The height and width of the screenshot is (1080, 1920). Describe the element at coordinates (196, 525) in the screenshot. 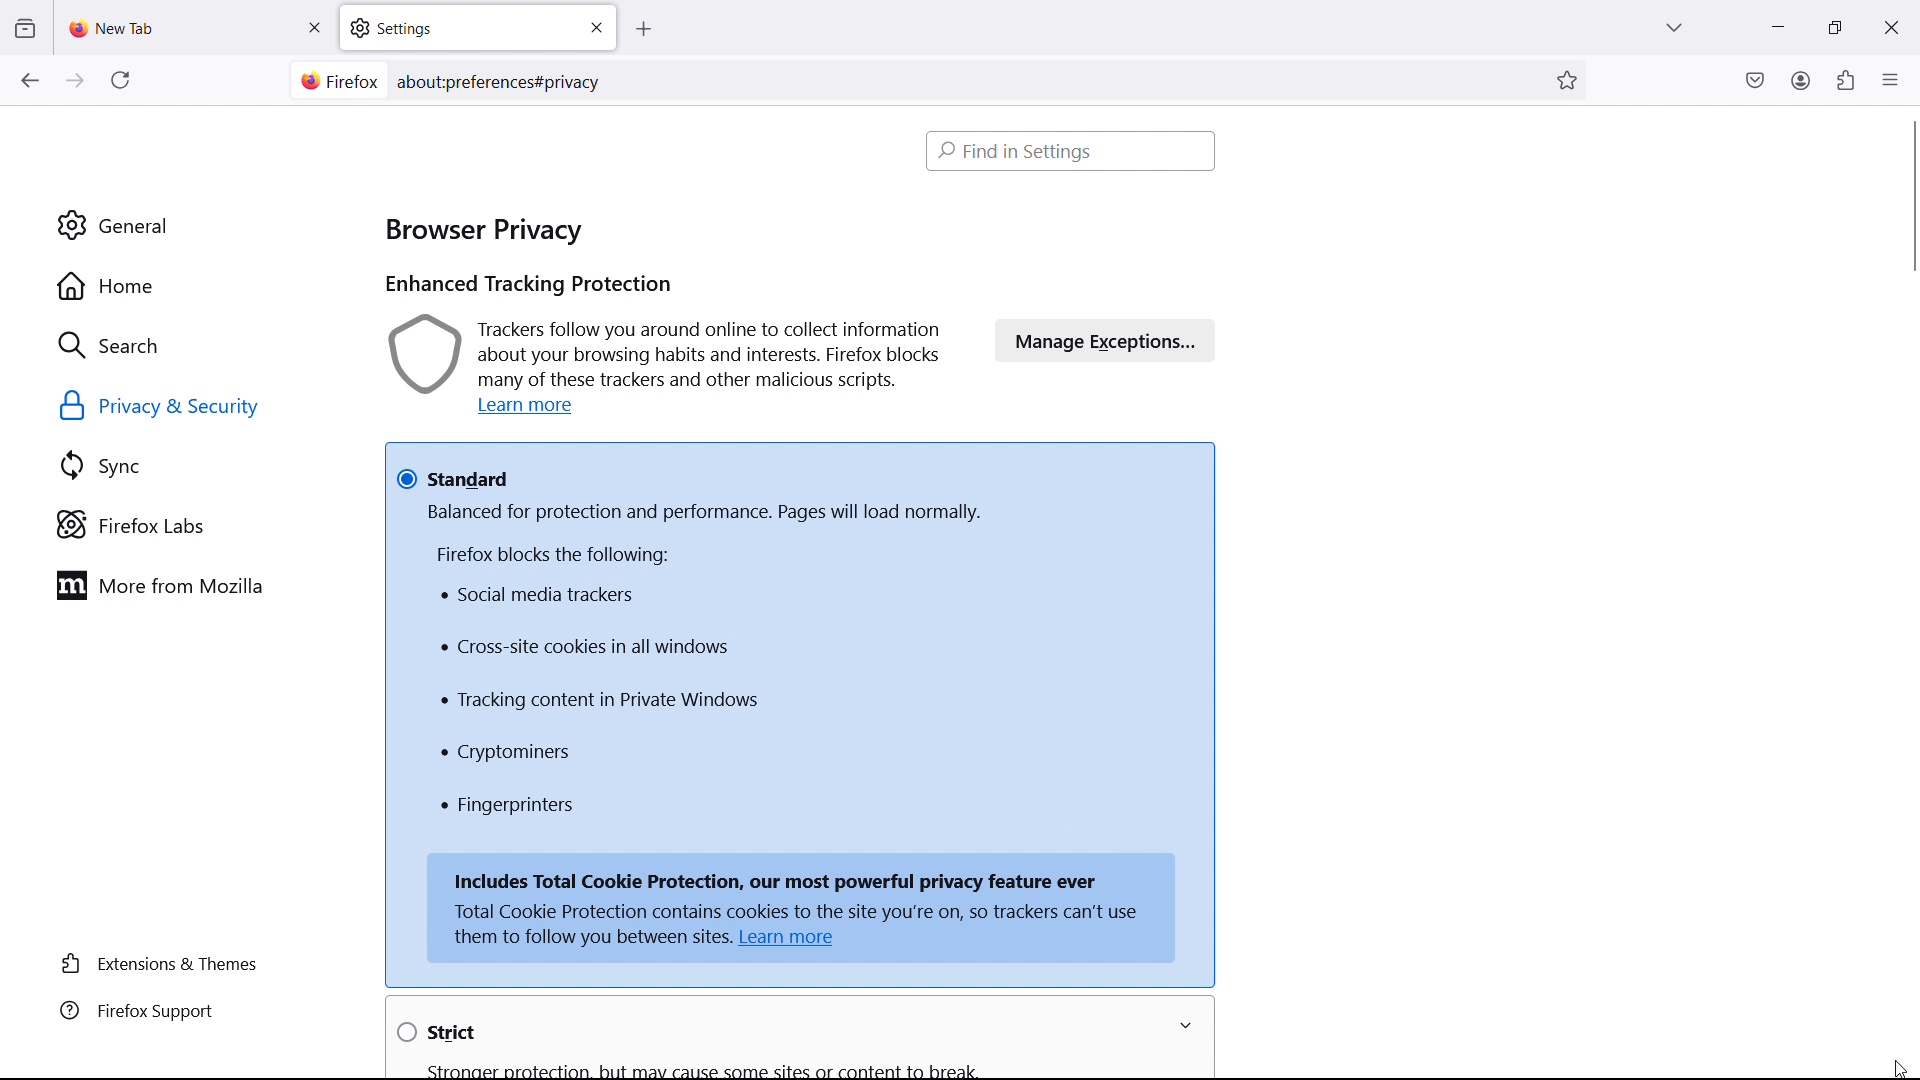

I see `firefox labs` at that location.